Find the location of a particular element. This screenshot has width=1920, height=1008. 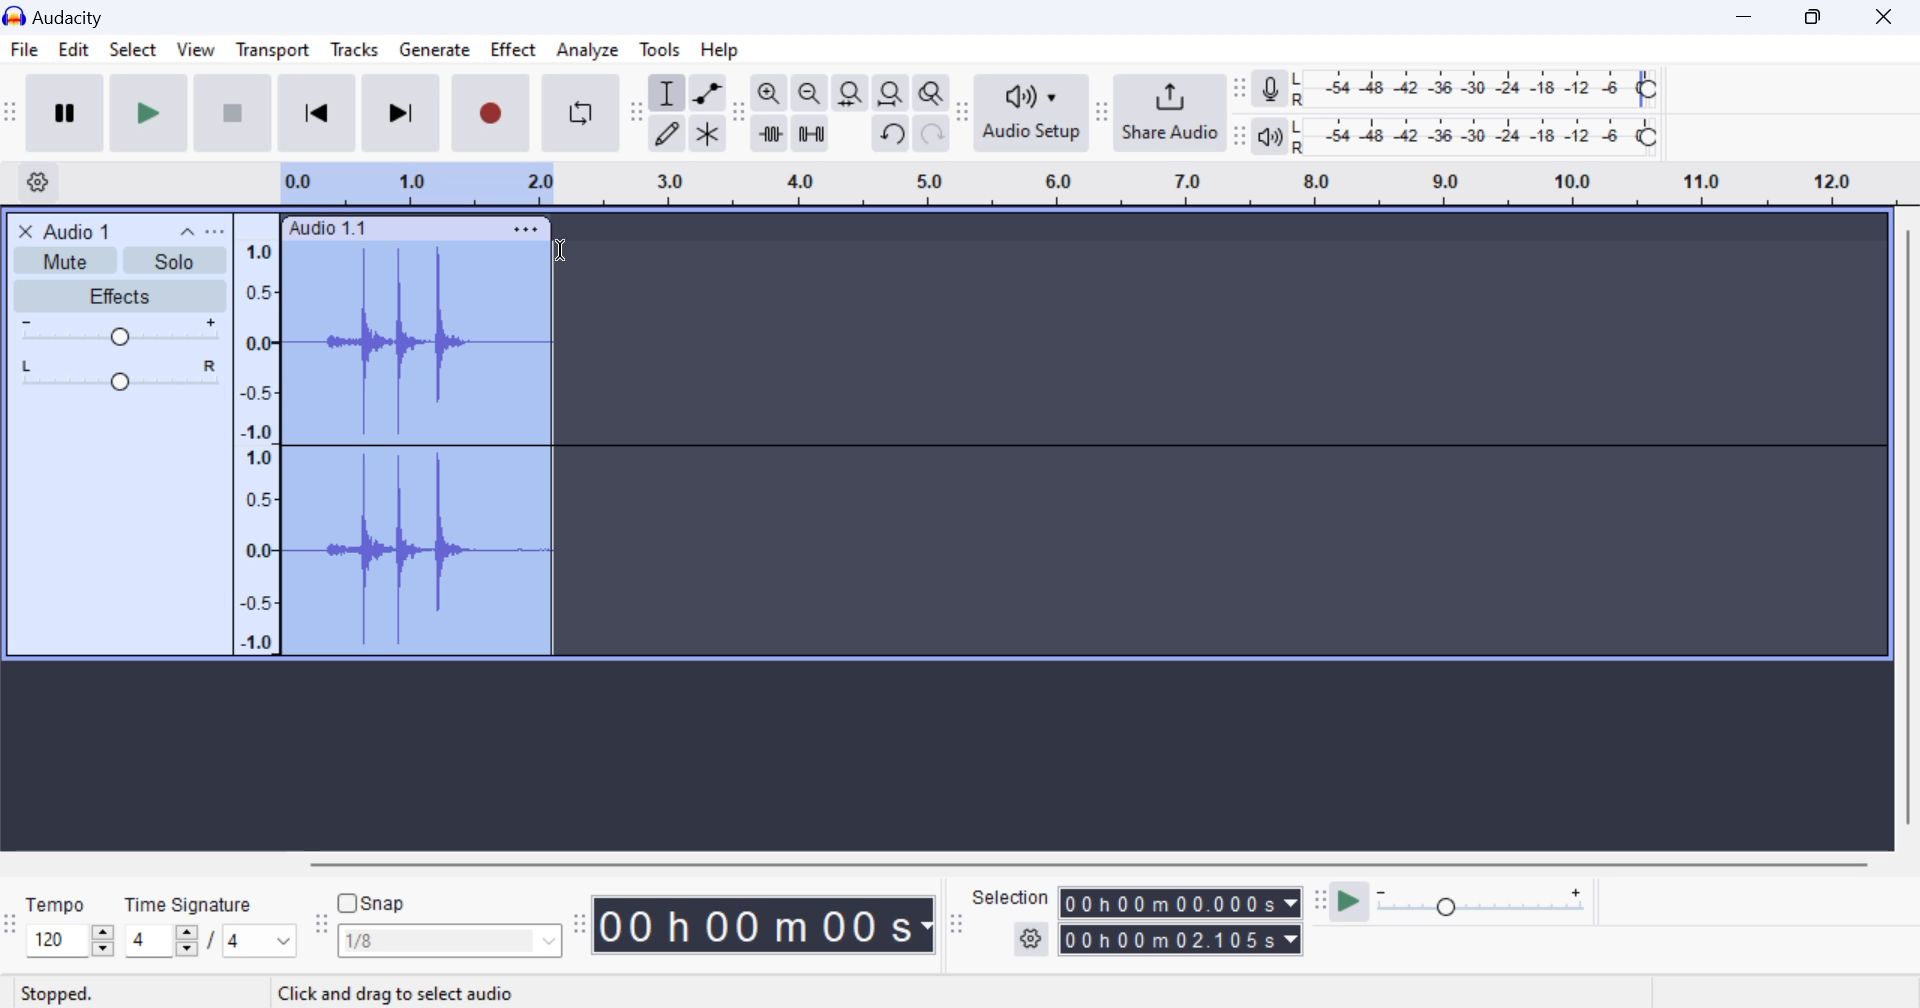

Effect is located at coordinates (514, 53).